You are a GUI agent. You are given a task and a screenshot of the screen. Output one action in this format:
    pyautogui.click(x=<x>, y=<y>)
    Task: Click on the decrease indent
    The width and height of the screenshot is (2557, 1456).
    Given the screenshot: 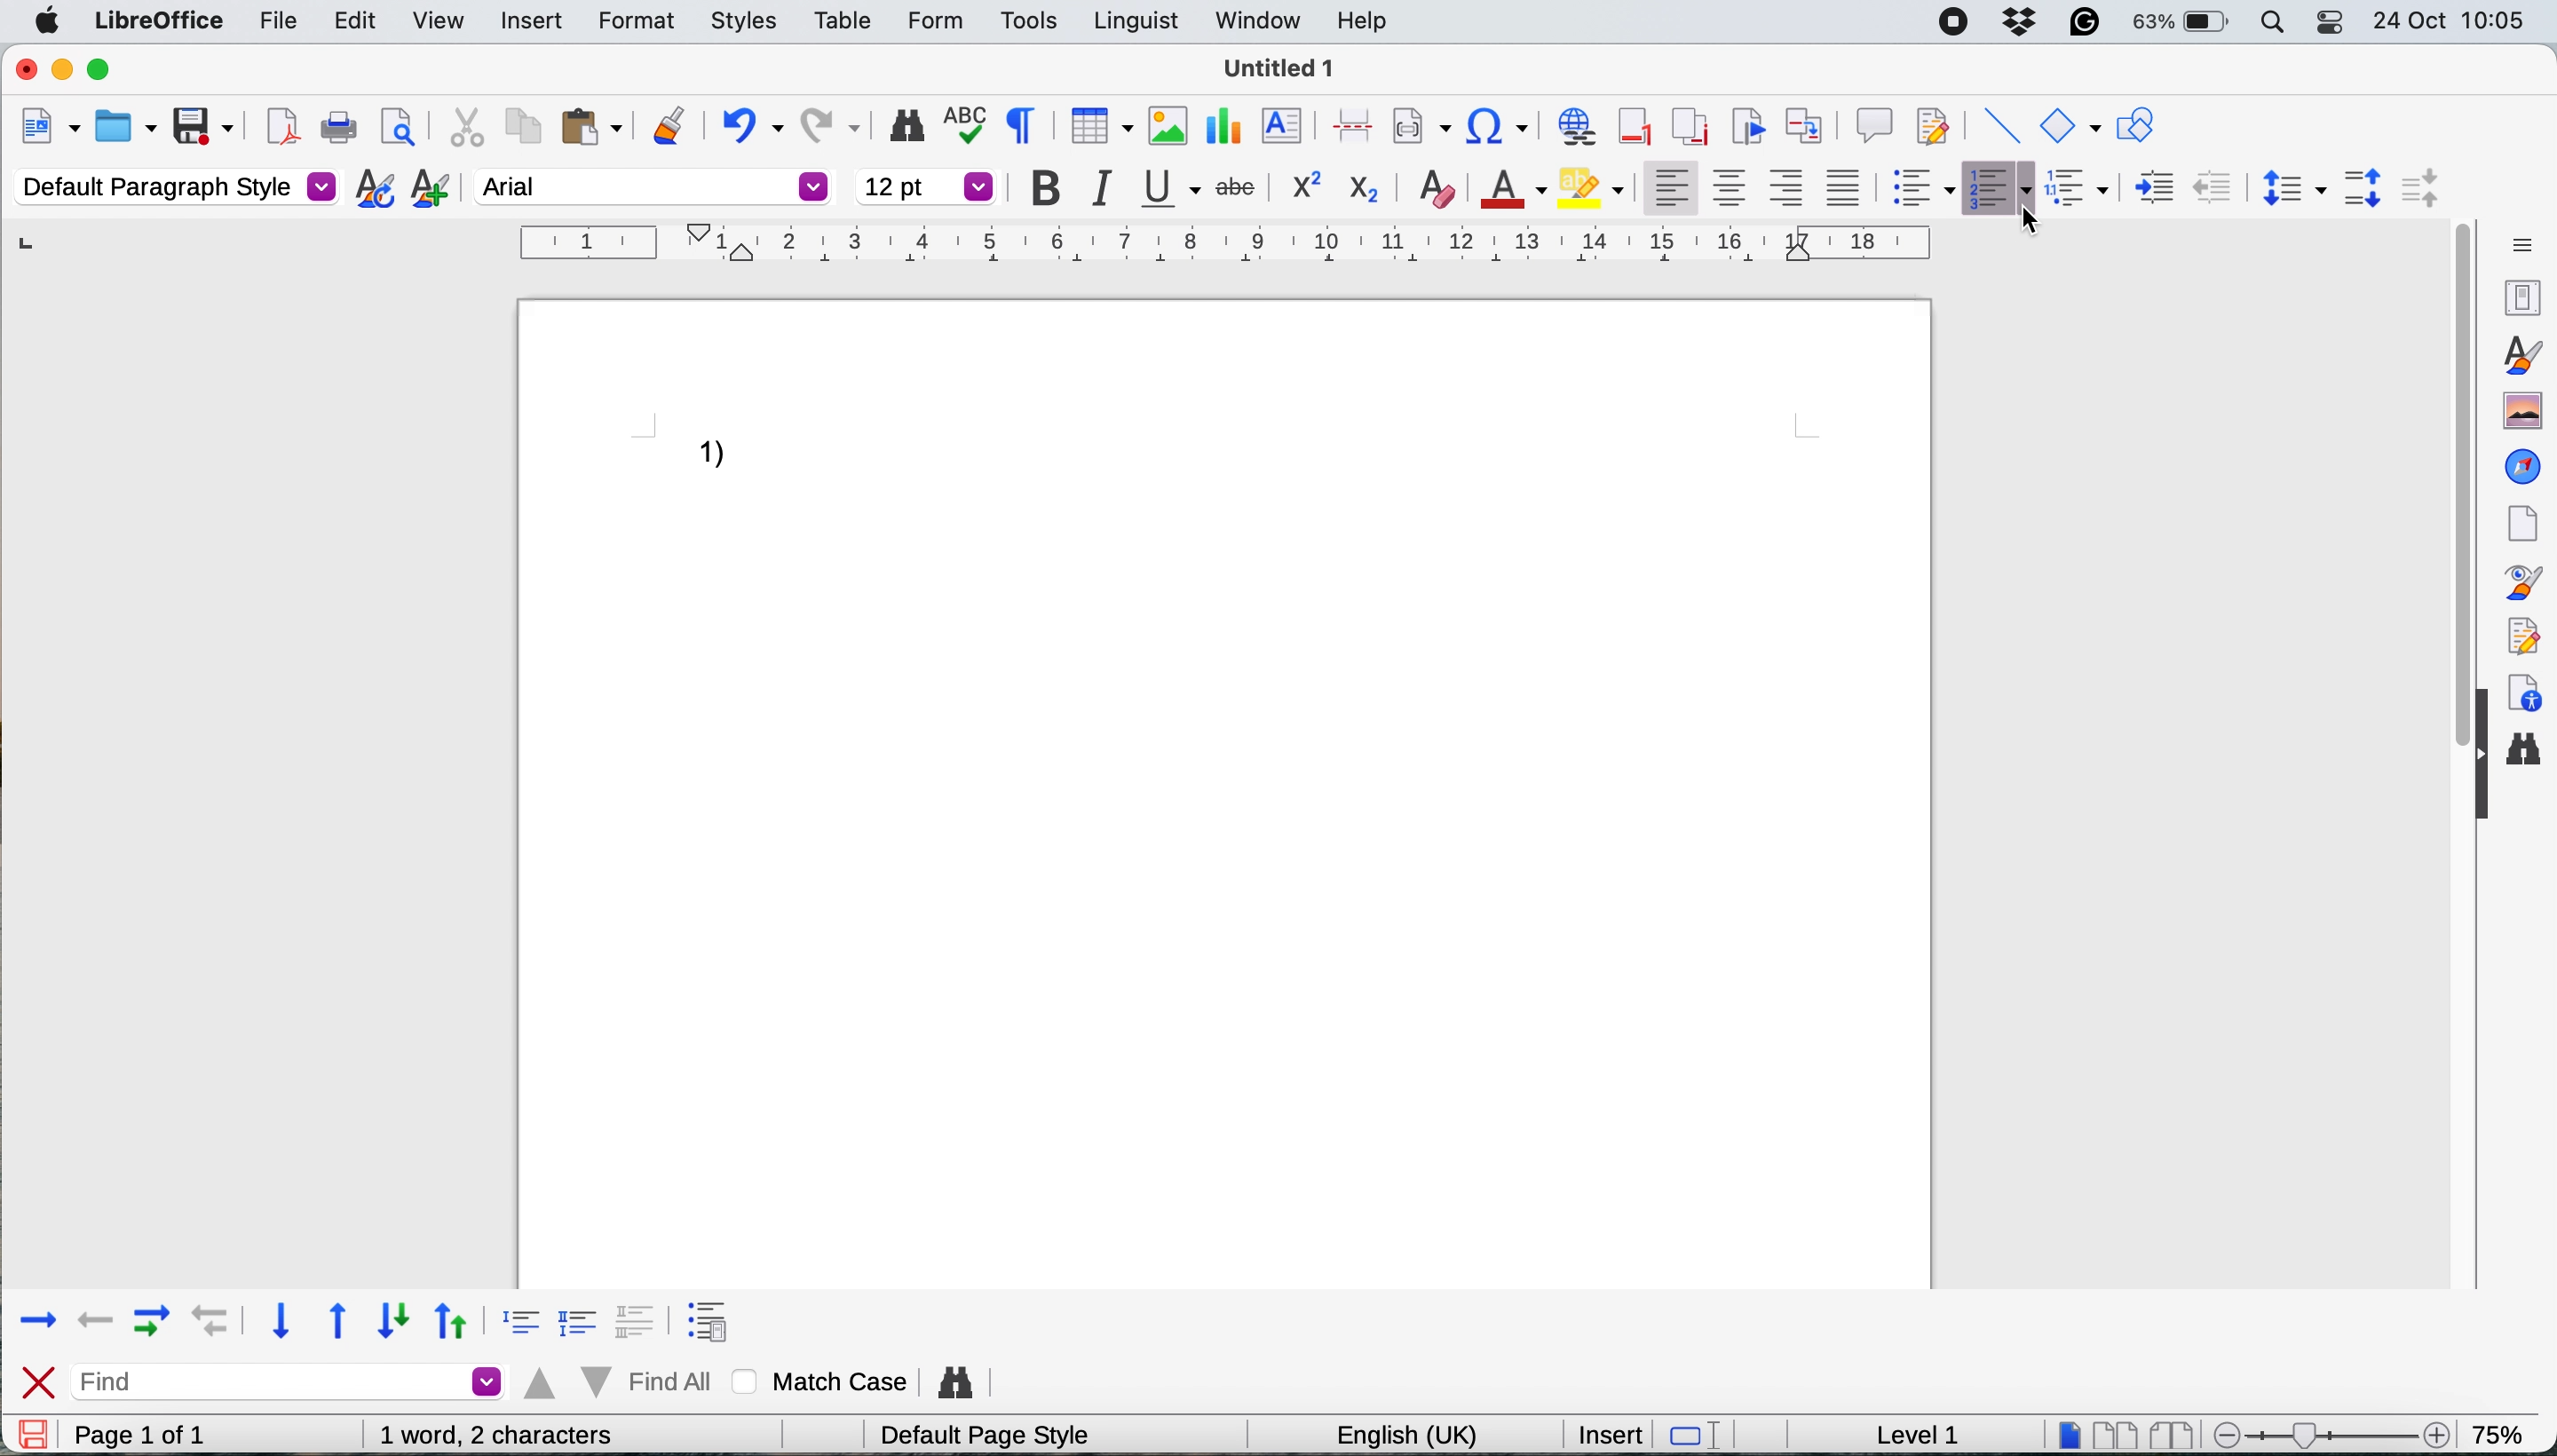 What is the action you would take?
    pyautogui.click(x=2153, y=185)
    